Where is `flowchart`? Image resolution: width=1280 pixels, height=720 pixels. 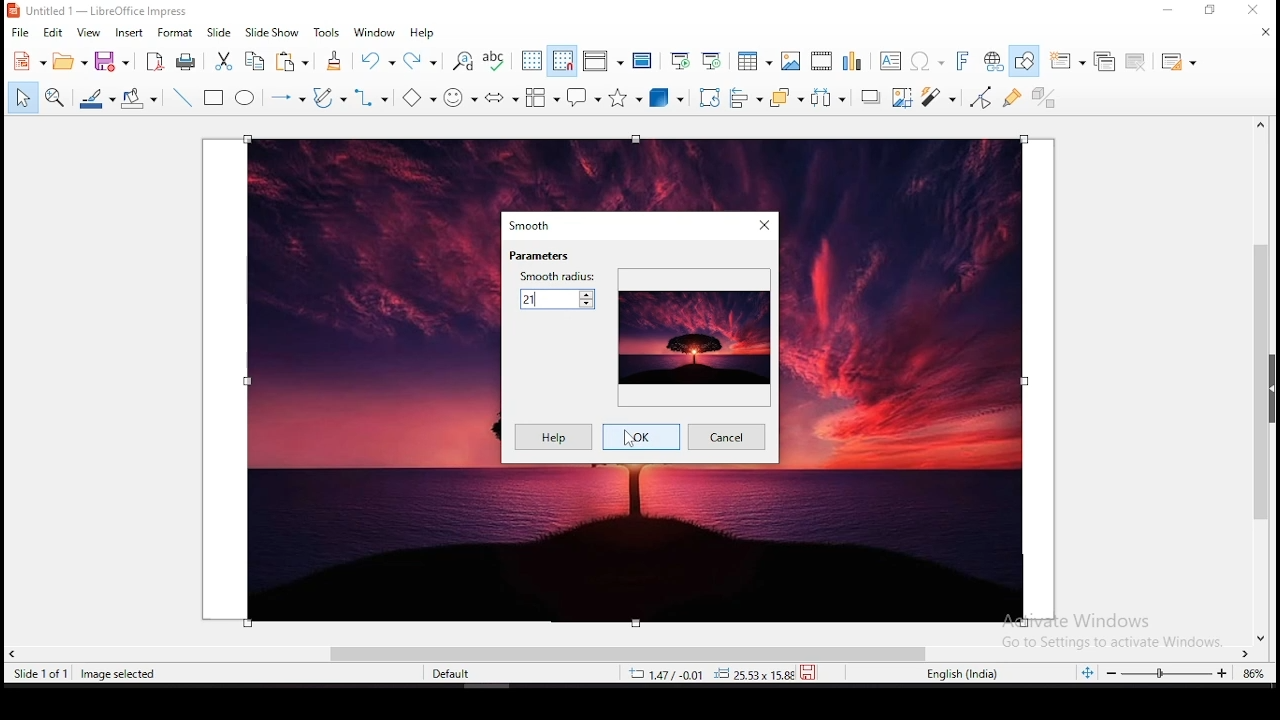 flowchart is located at coordinates (541, 97).